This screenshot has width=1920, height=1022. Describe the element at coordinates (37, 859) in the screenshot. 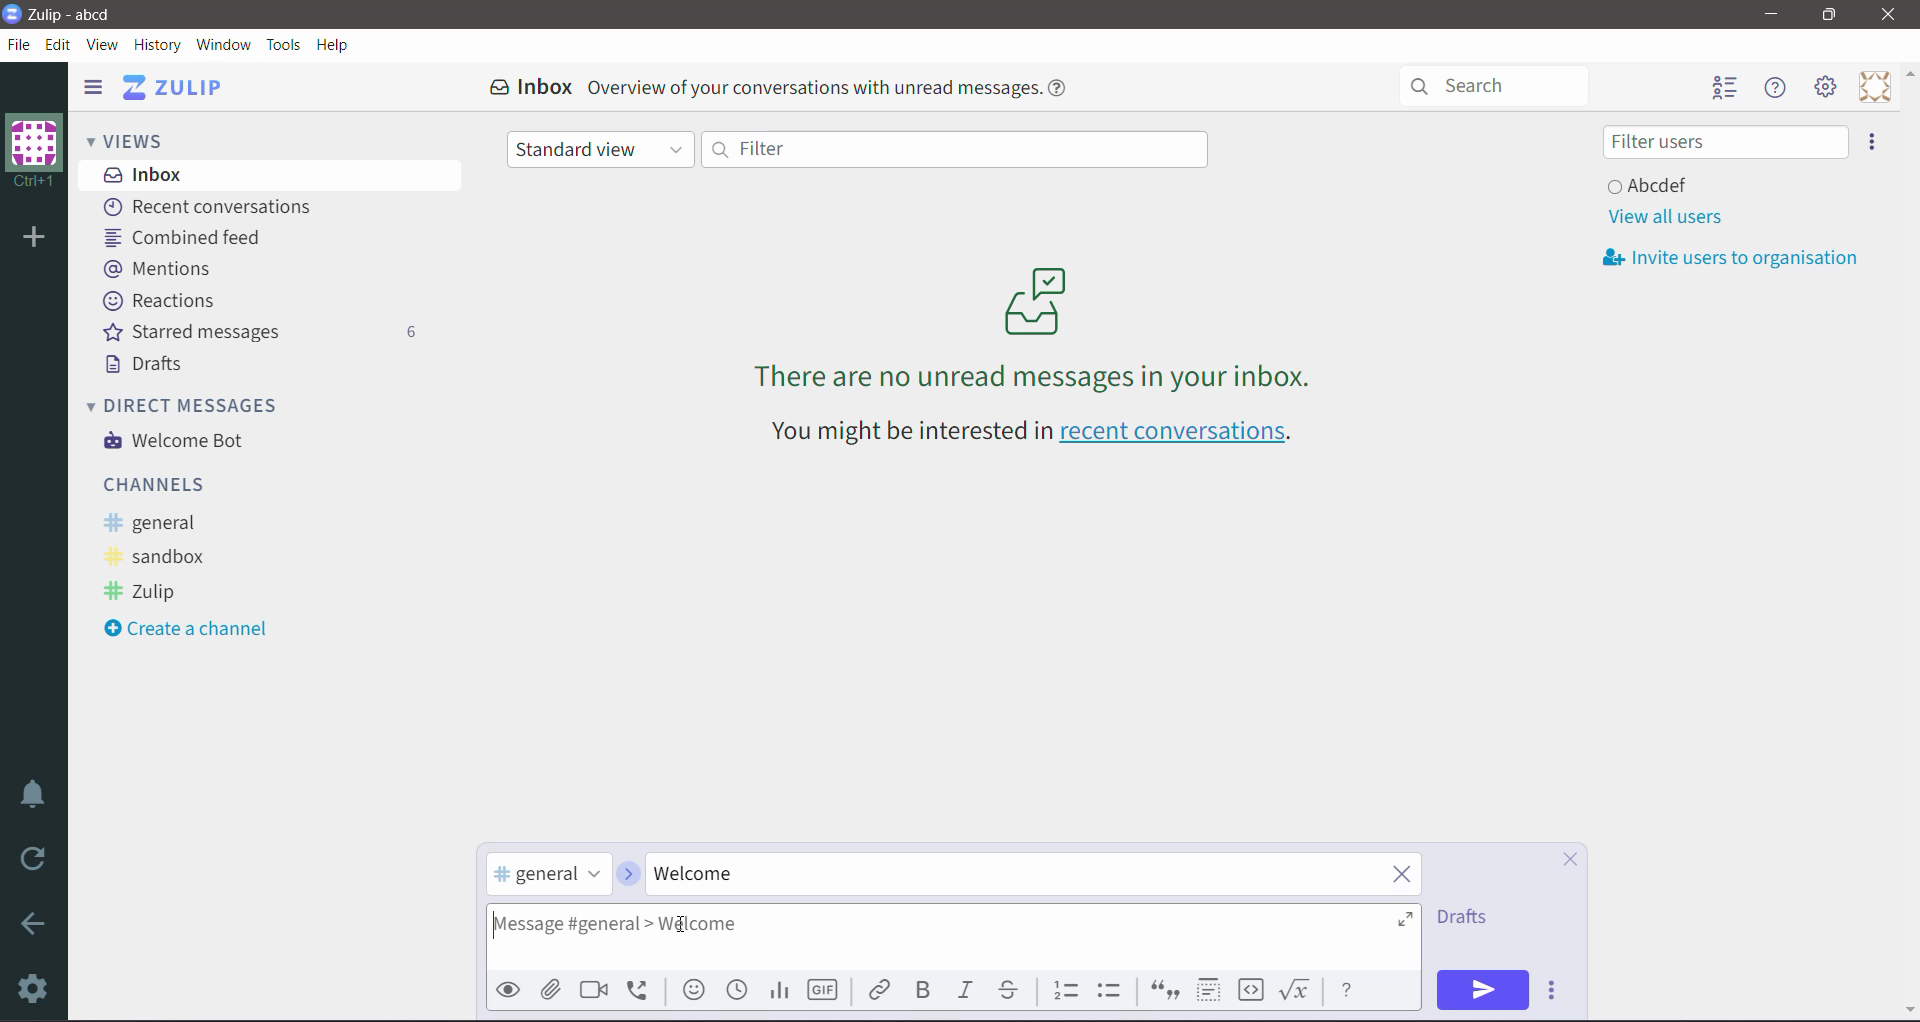

I see `Reload` at that location.